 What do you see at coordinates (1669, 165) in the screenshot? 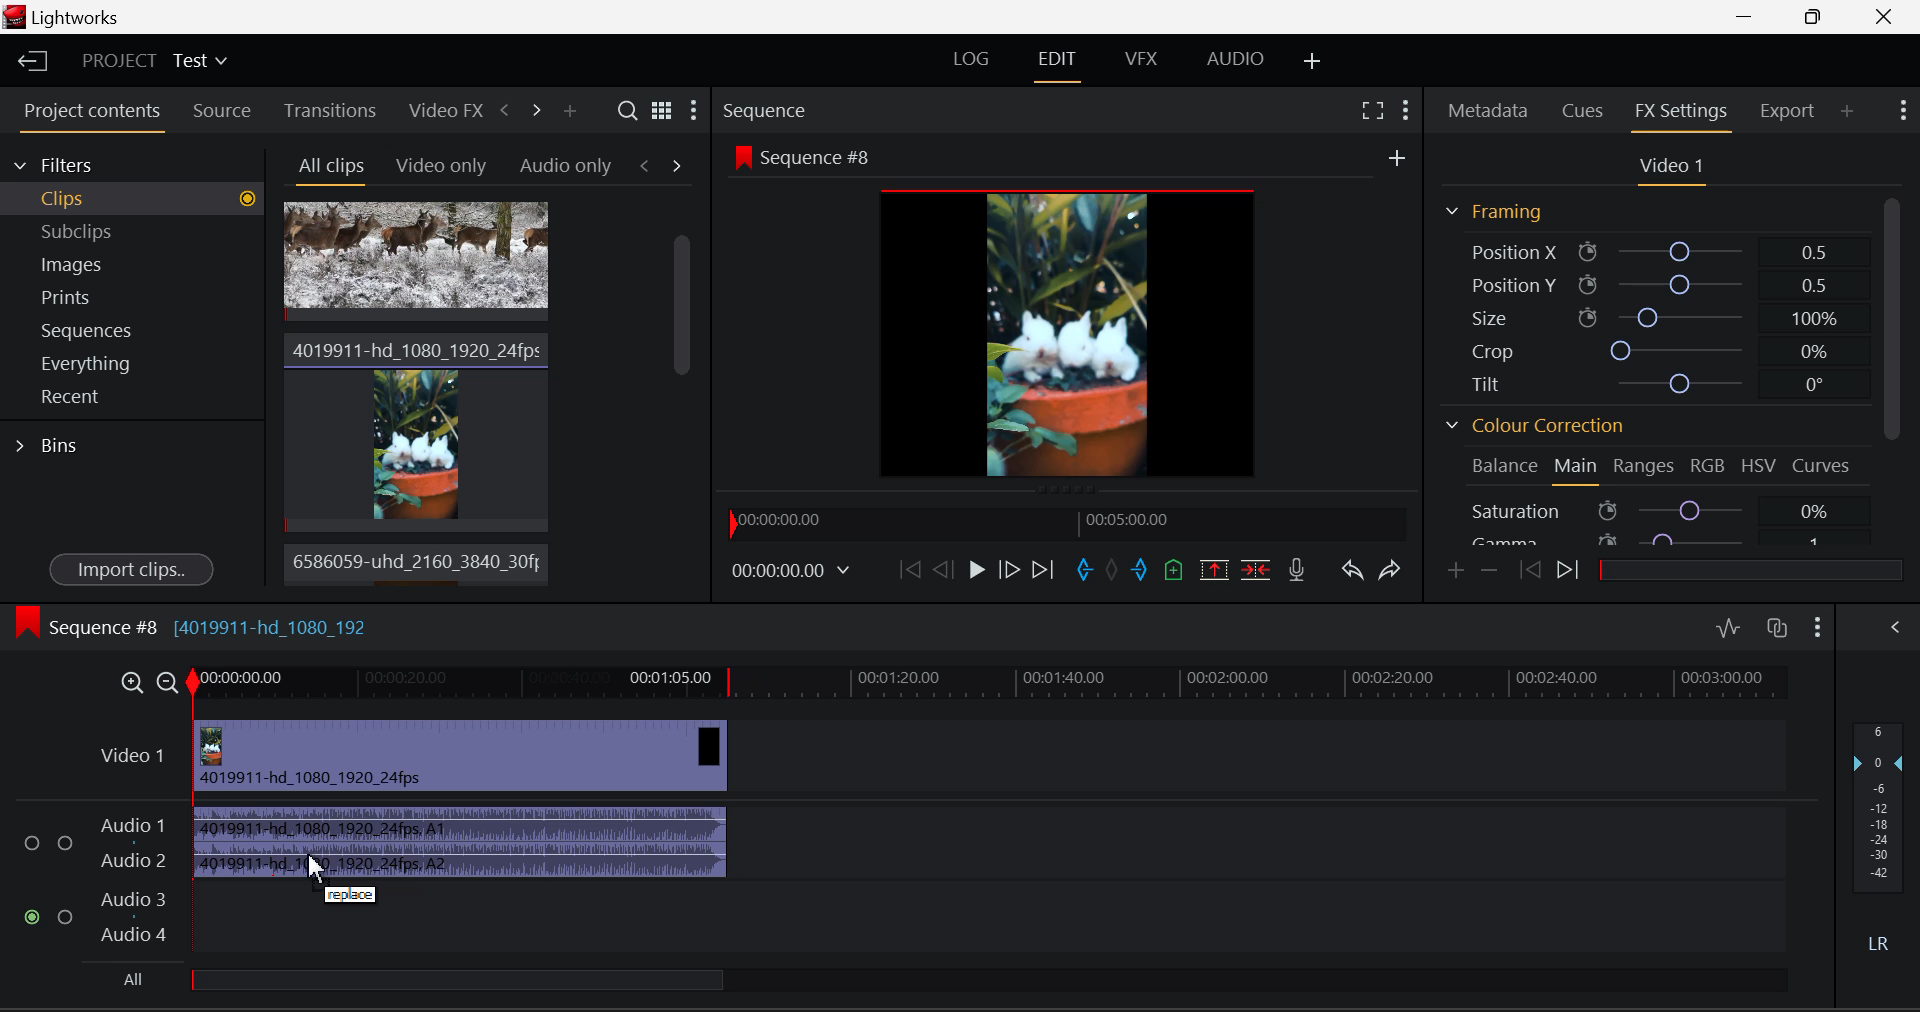
I see `Video Settings` at bounding box center [1669, 165].